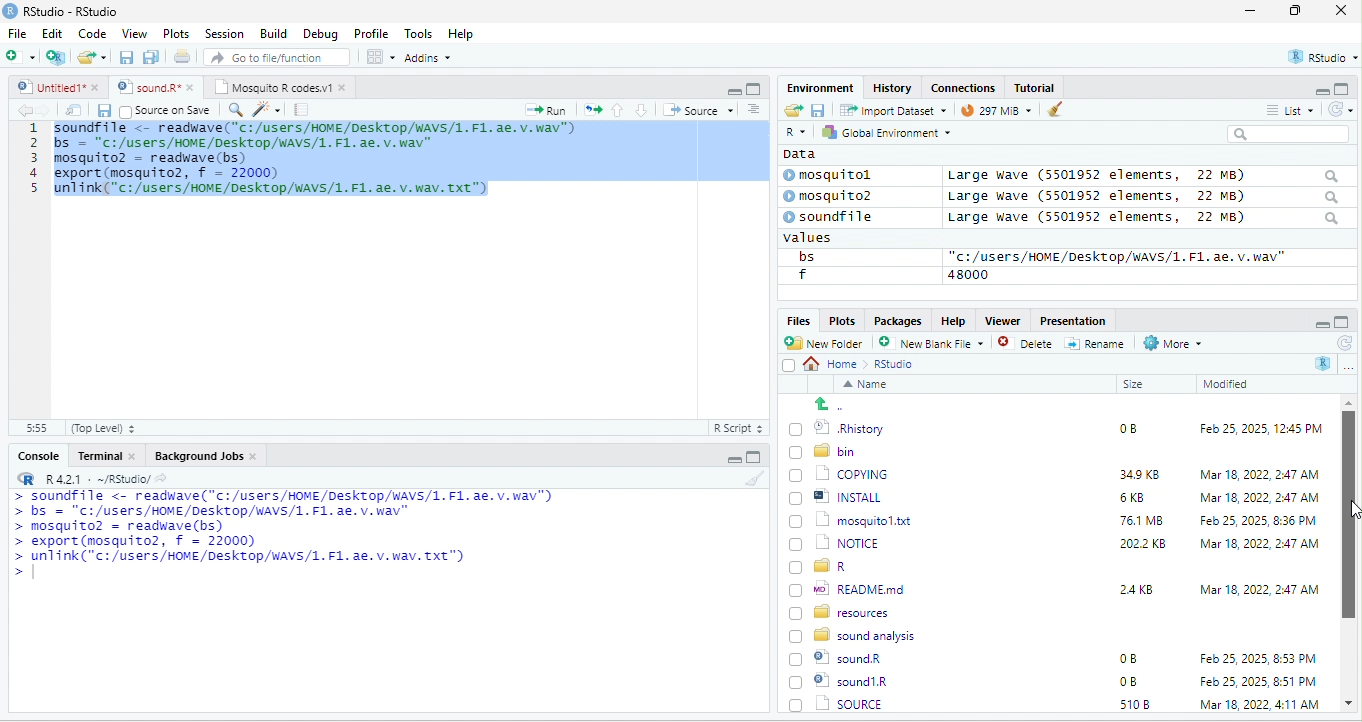  Describe the element at coordinates (267, 109) in the screenshot. I see `sharpen` at that location.